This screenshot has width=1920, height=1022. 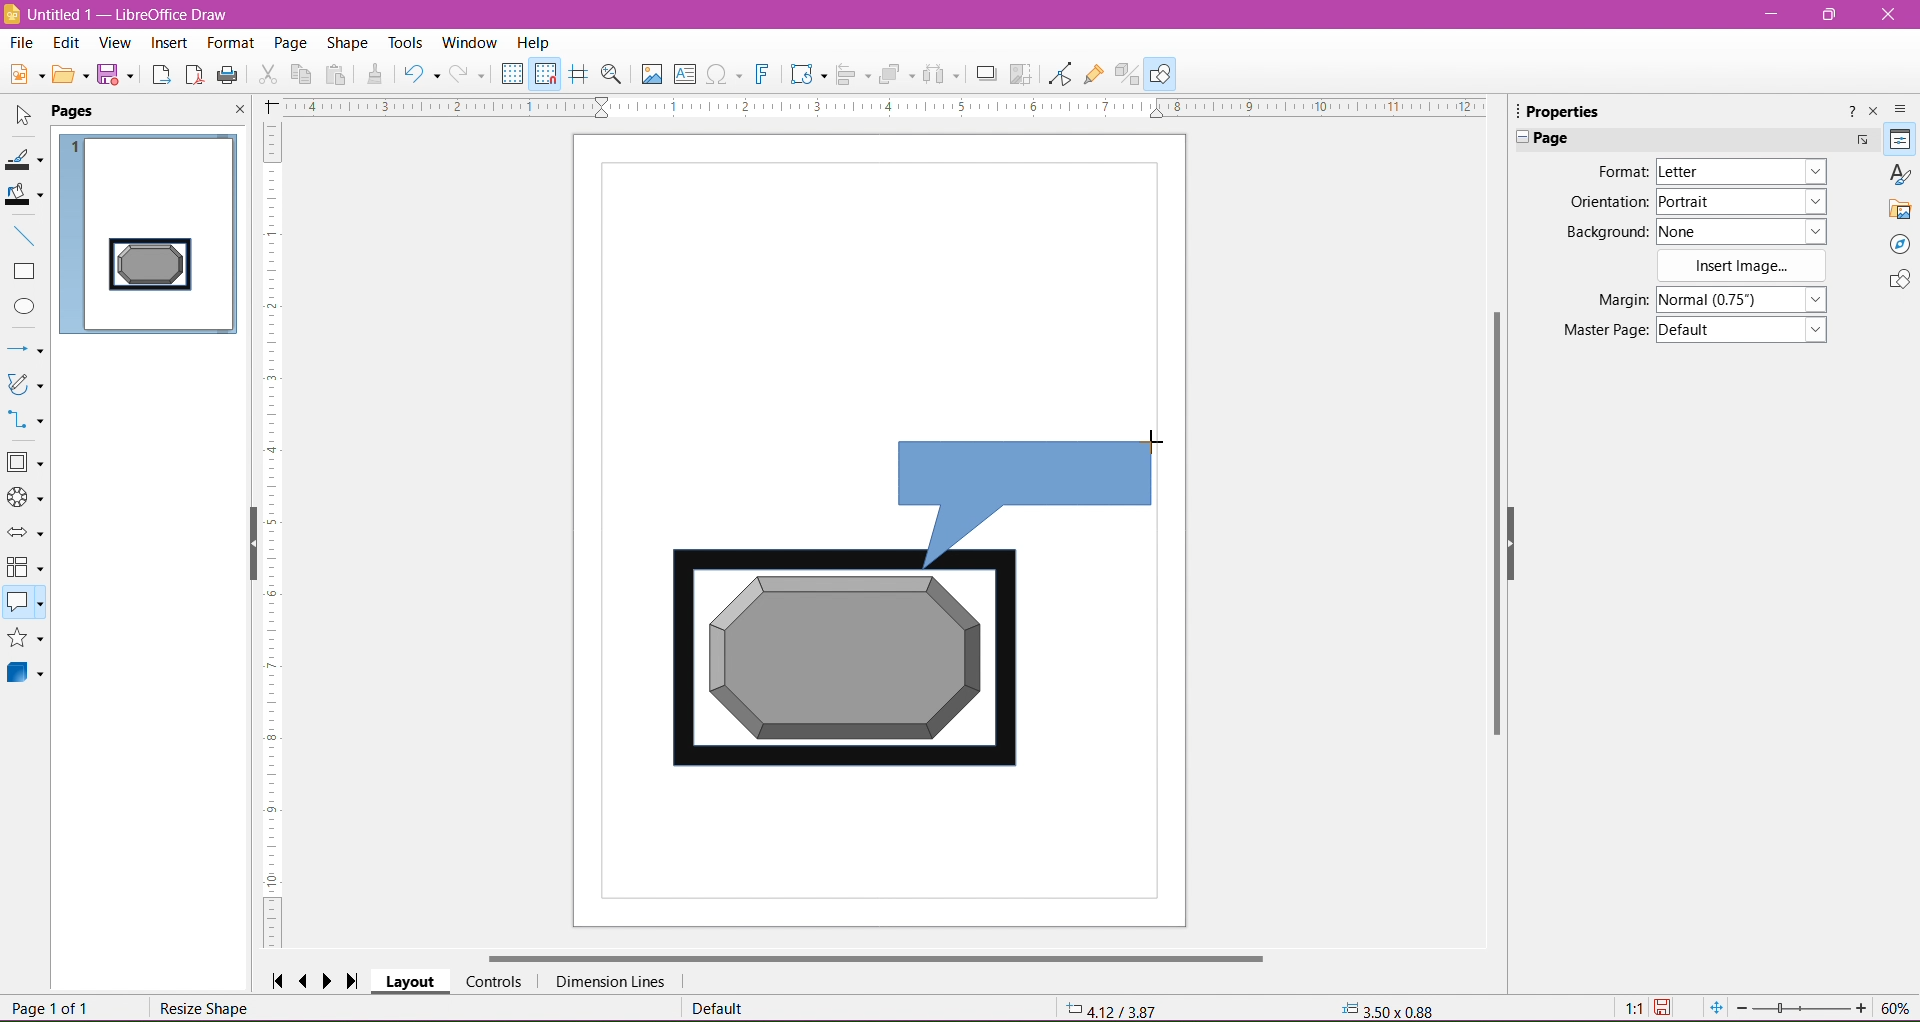 What do you see at coordinates (25, 272) in the screenshot?
I see `Rectangle` at bounding box center [25, 272].